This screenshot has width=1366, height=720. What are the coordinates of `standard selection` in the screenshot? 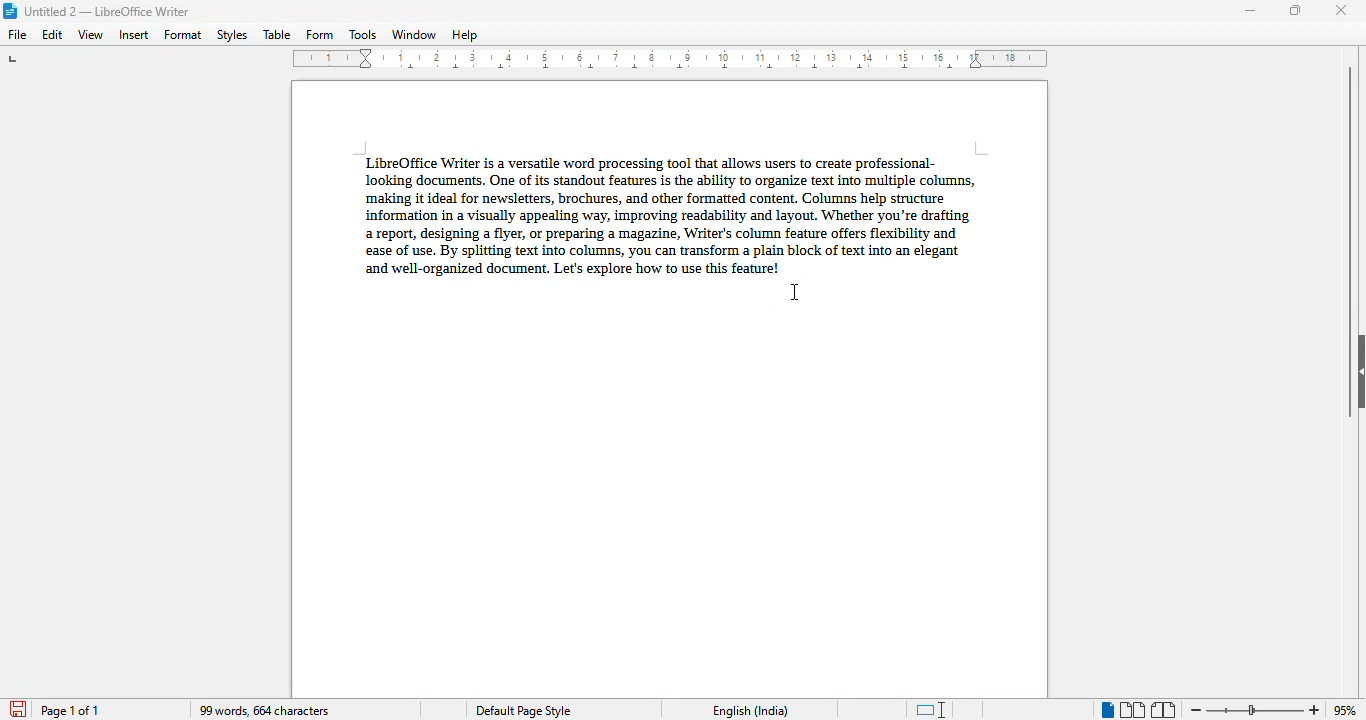 It's located at (931, 709).